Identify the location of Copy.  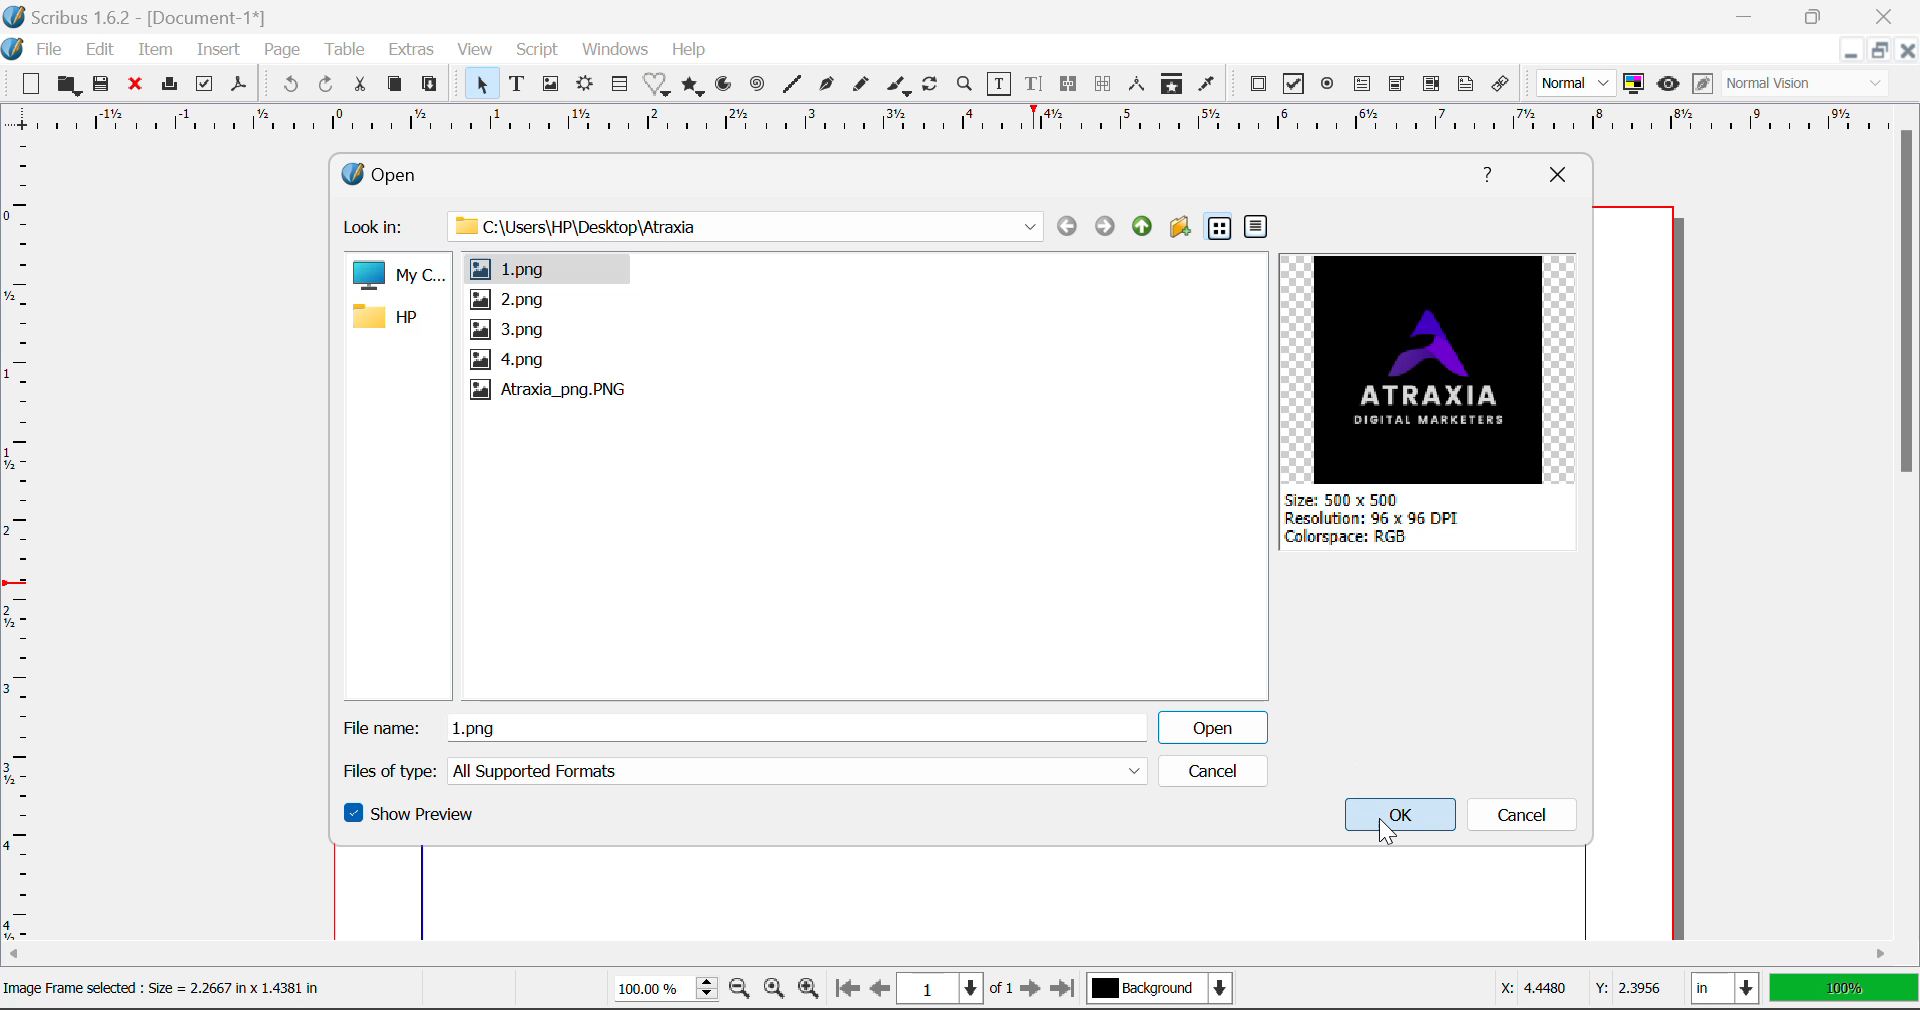
(394, 85).